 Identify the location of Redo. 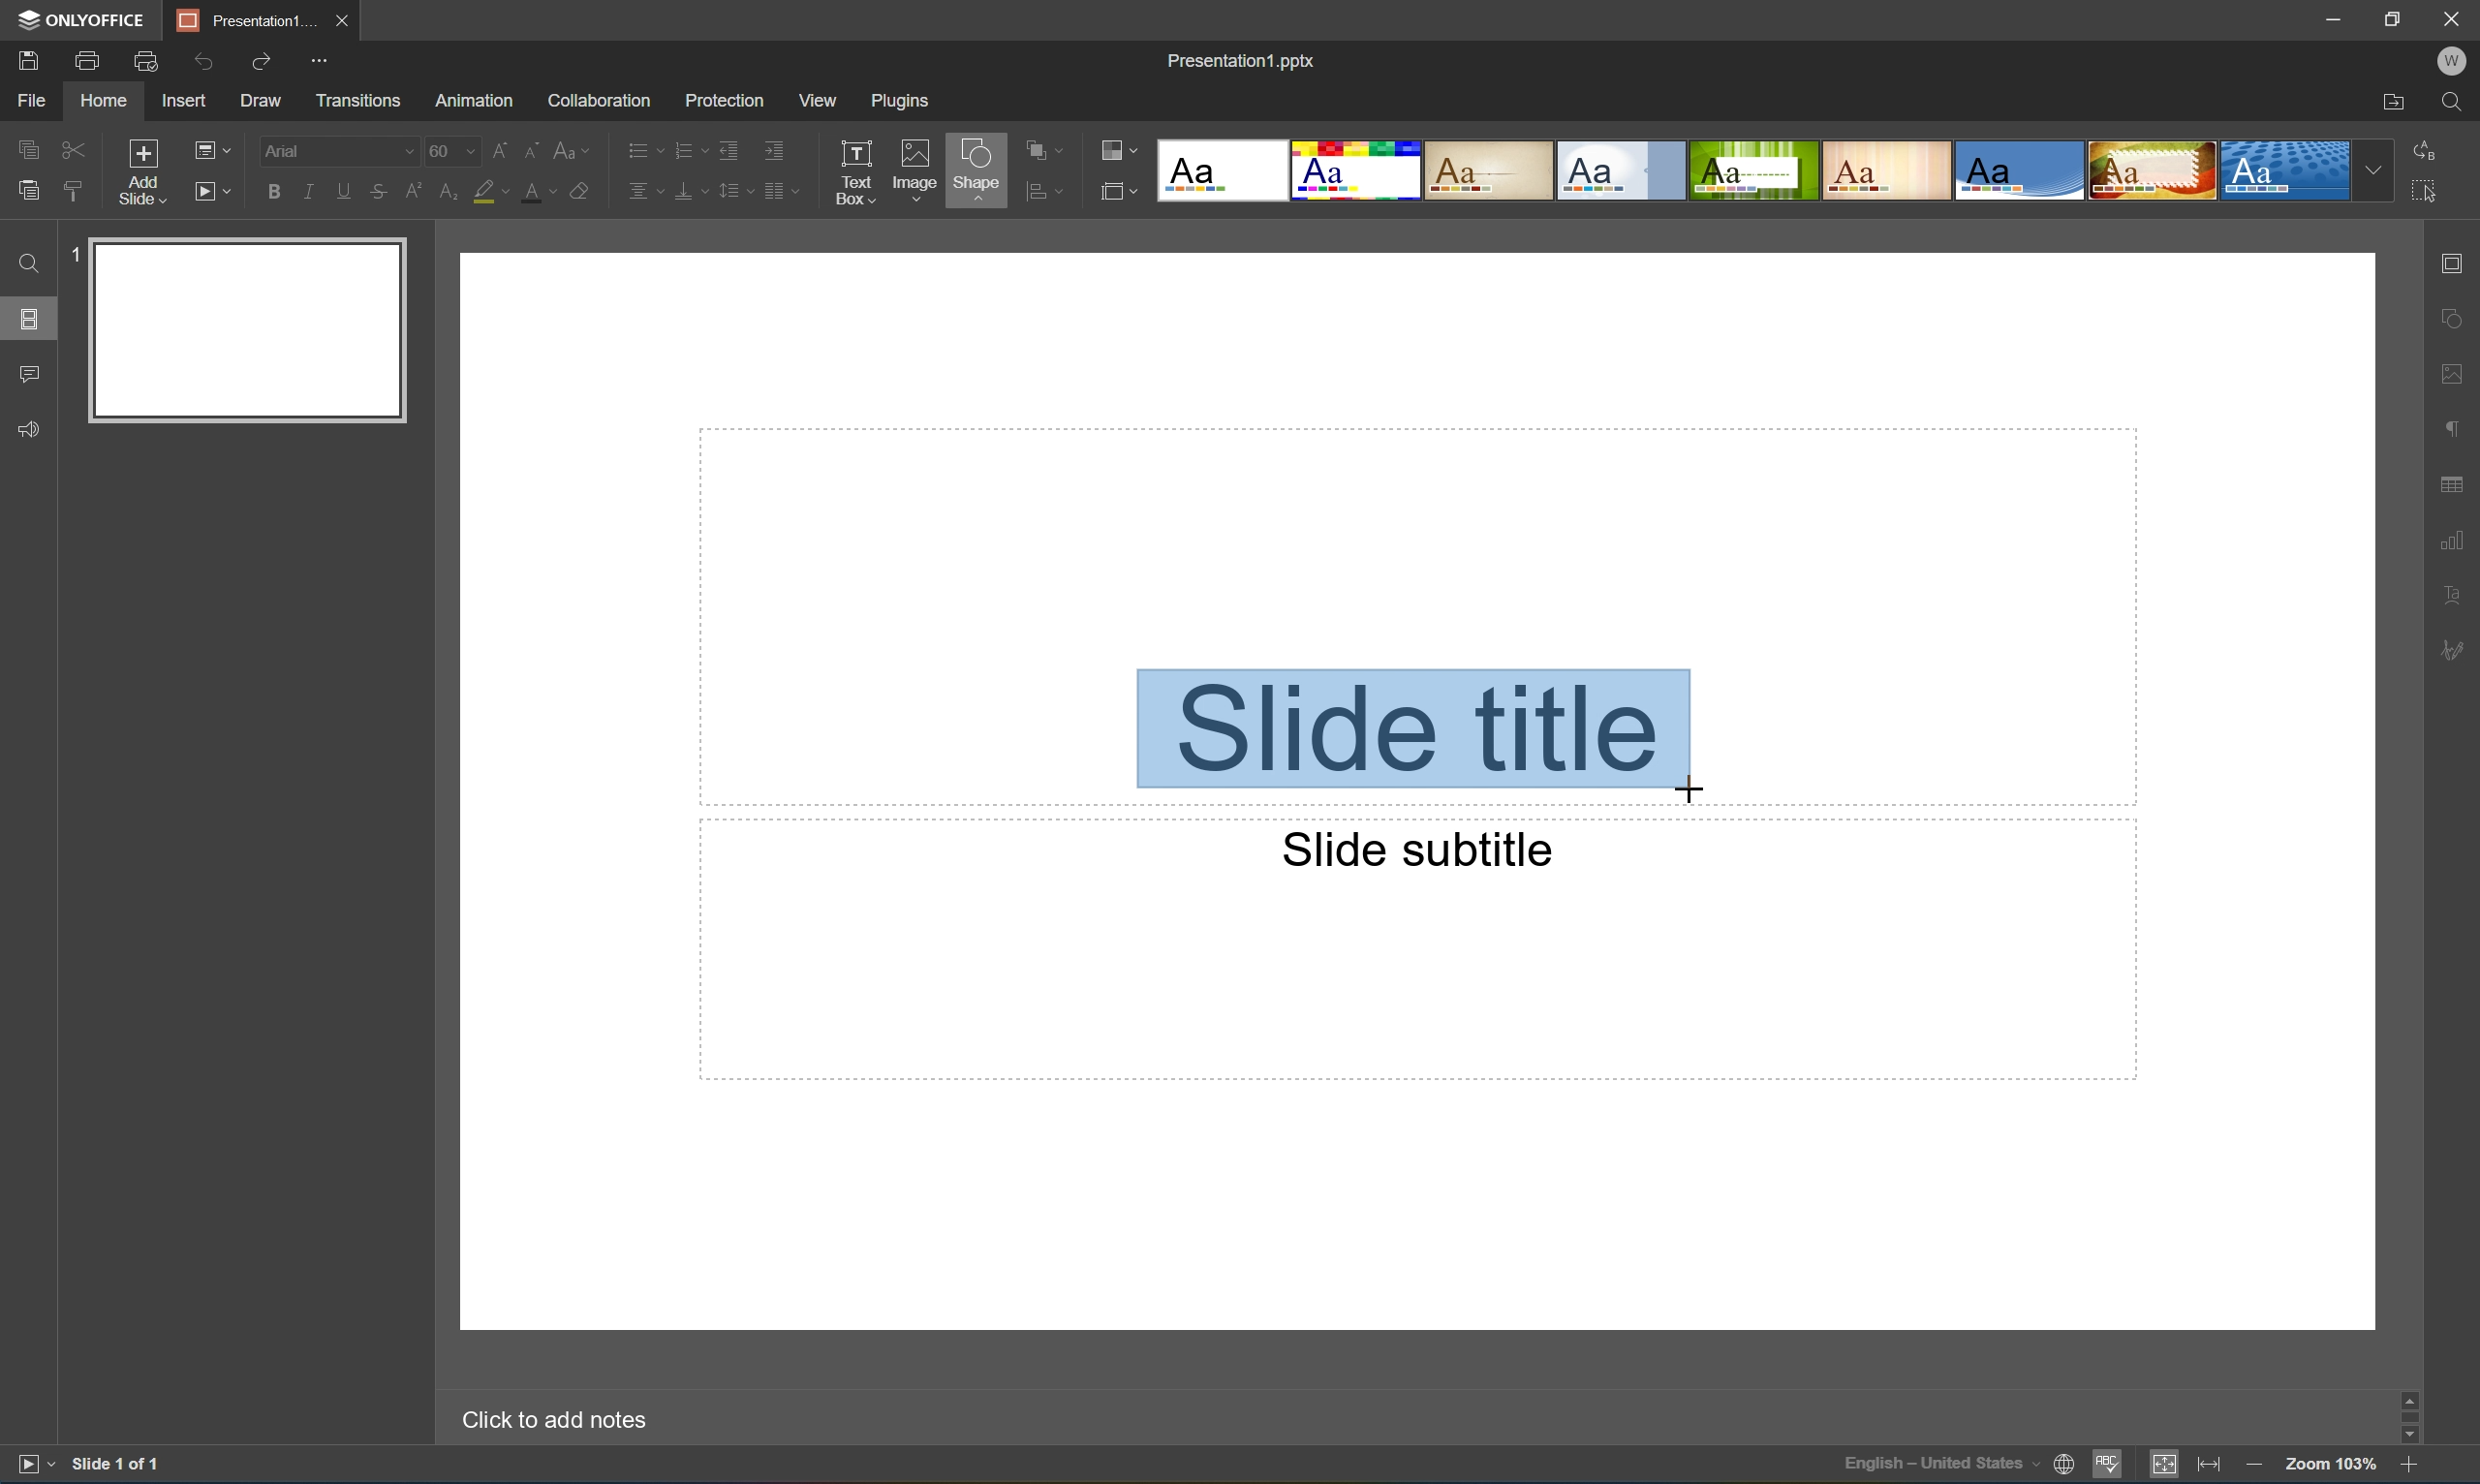
(262, 59).